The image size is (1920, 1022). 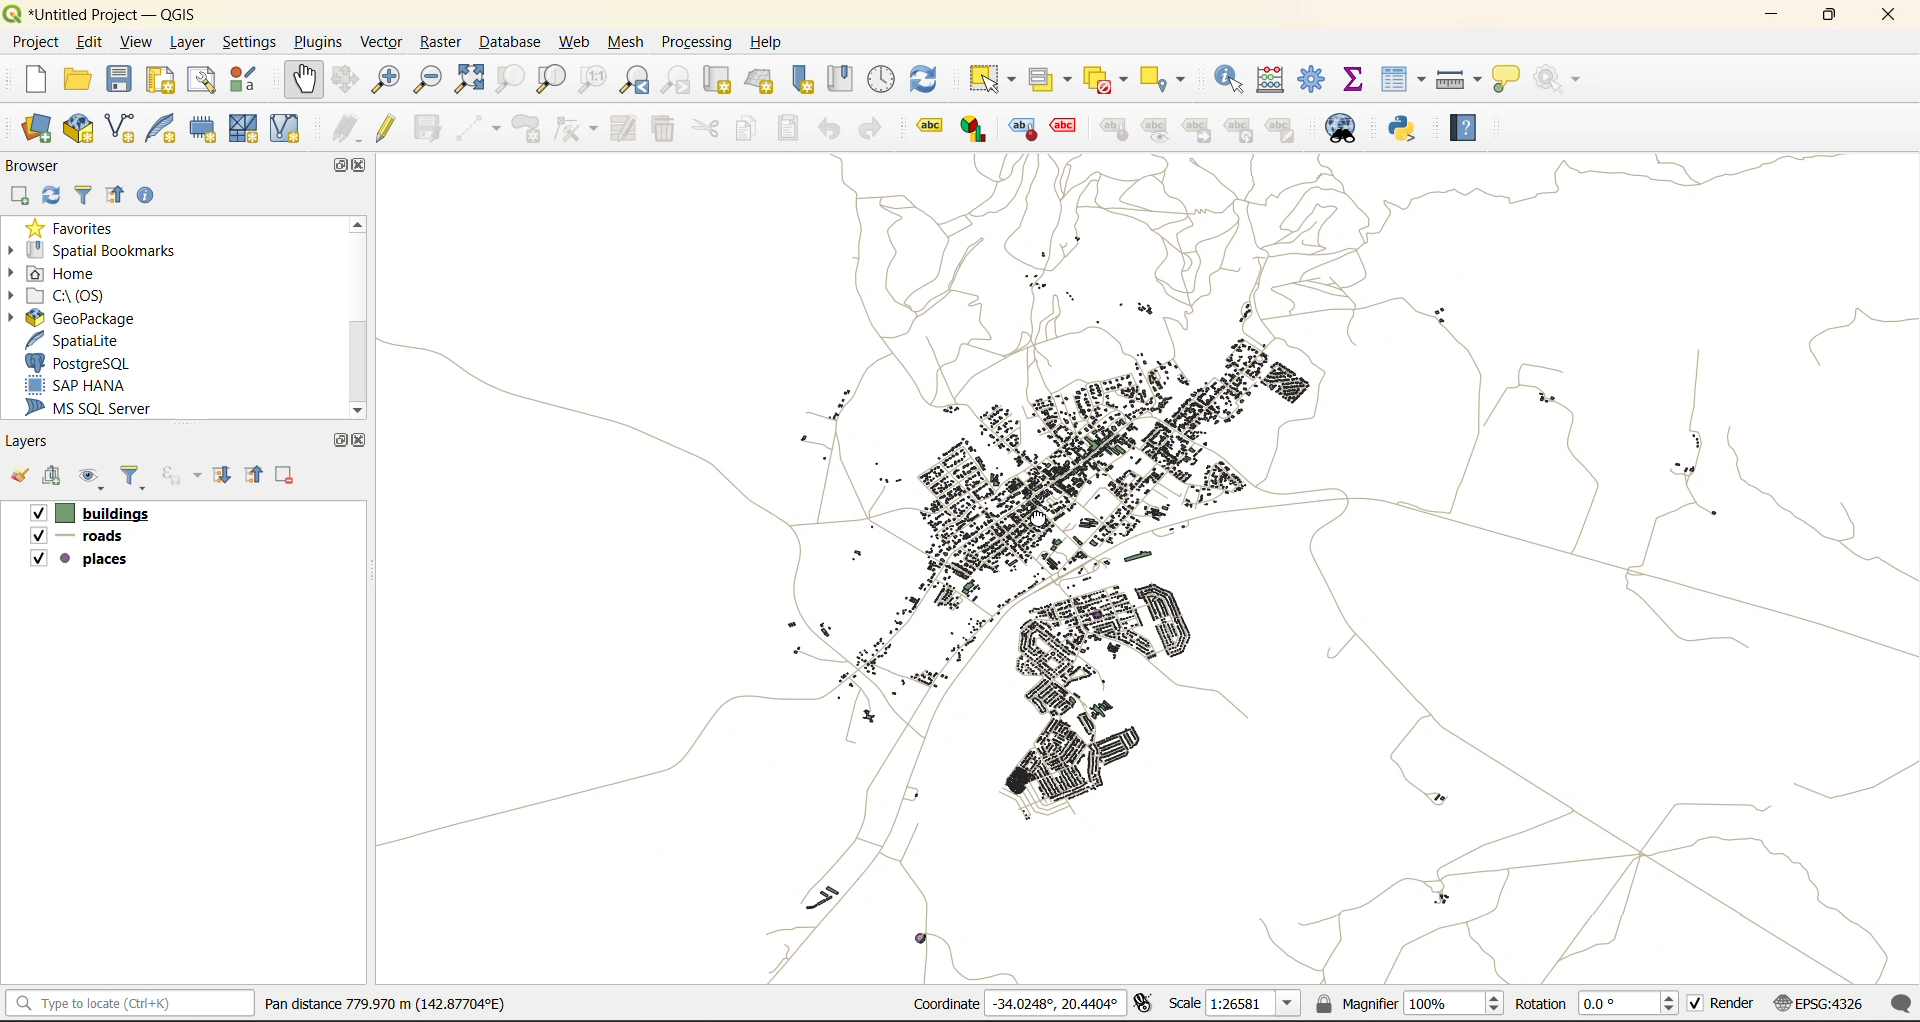 I want to click on zoom layer, so click(x=550, y=80).